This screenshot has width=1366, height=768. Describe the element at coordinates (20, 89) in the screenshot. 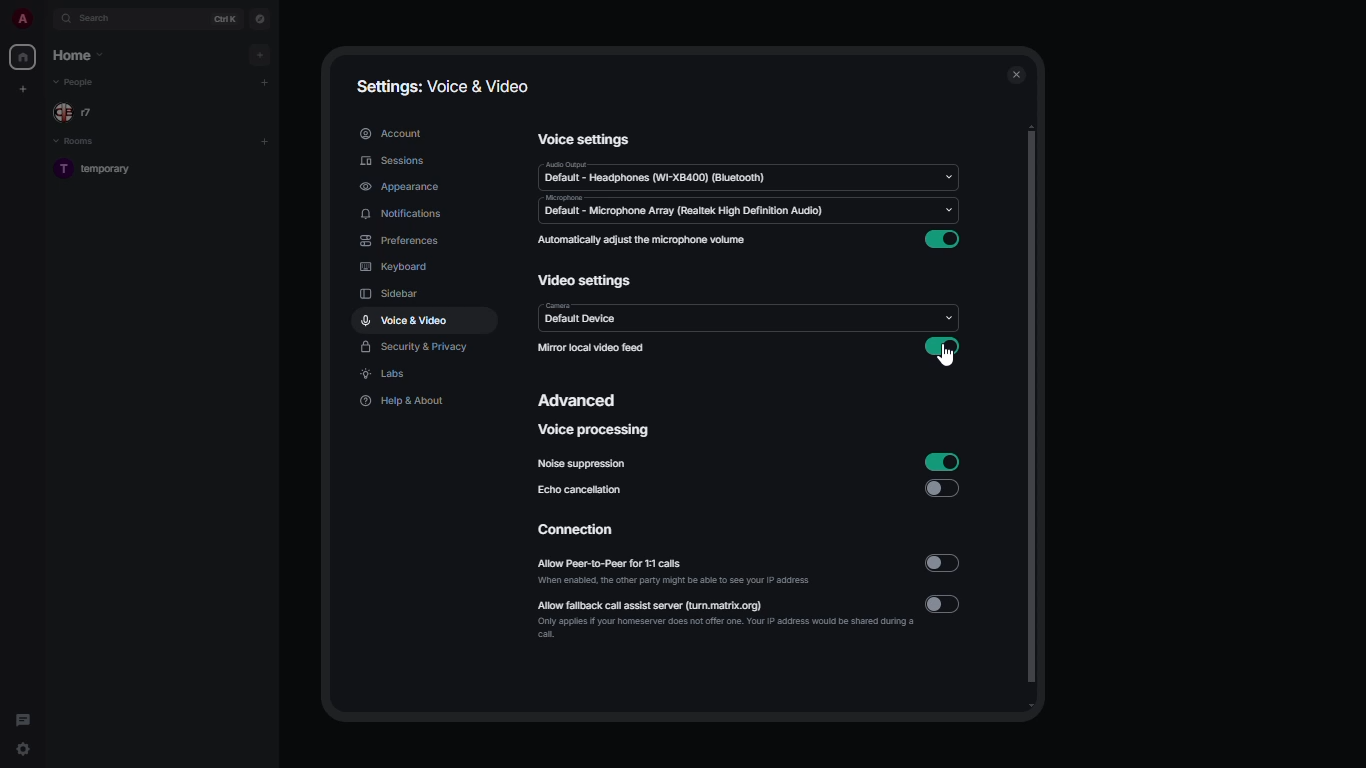

I see `create new space` at that location.